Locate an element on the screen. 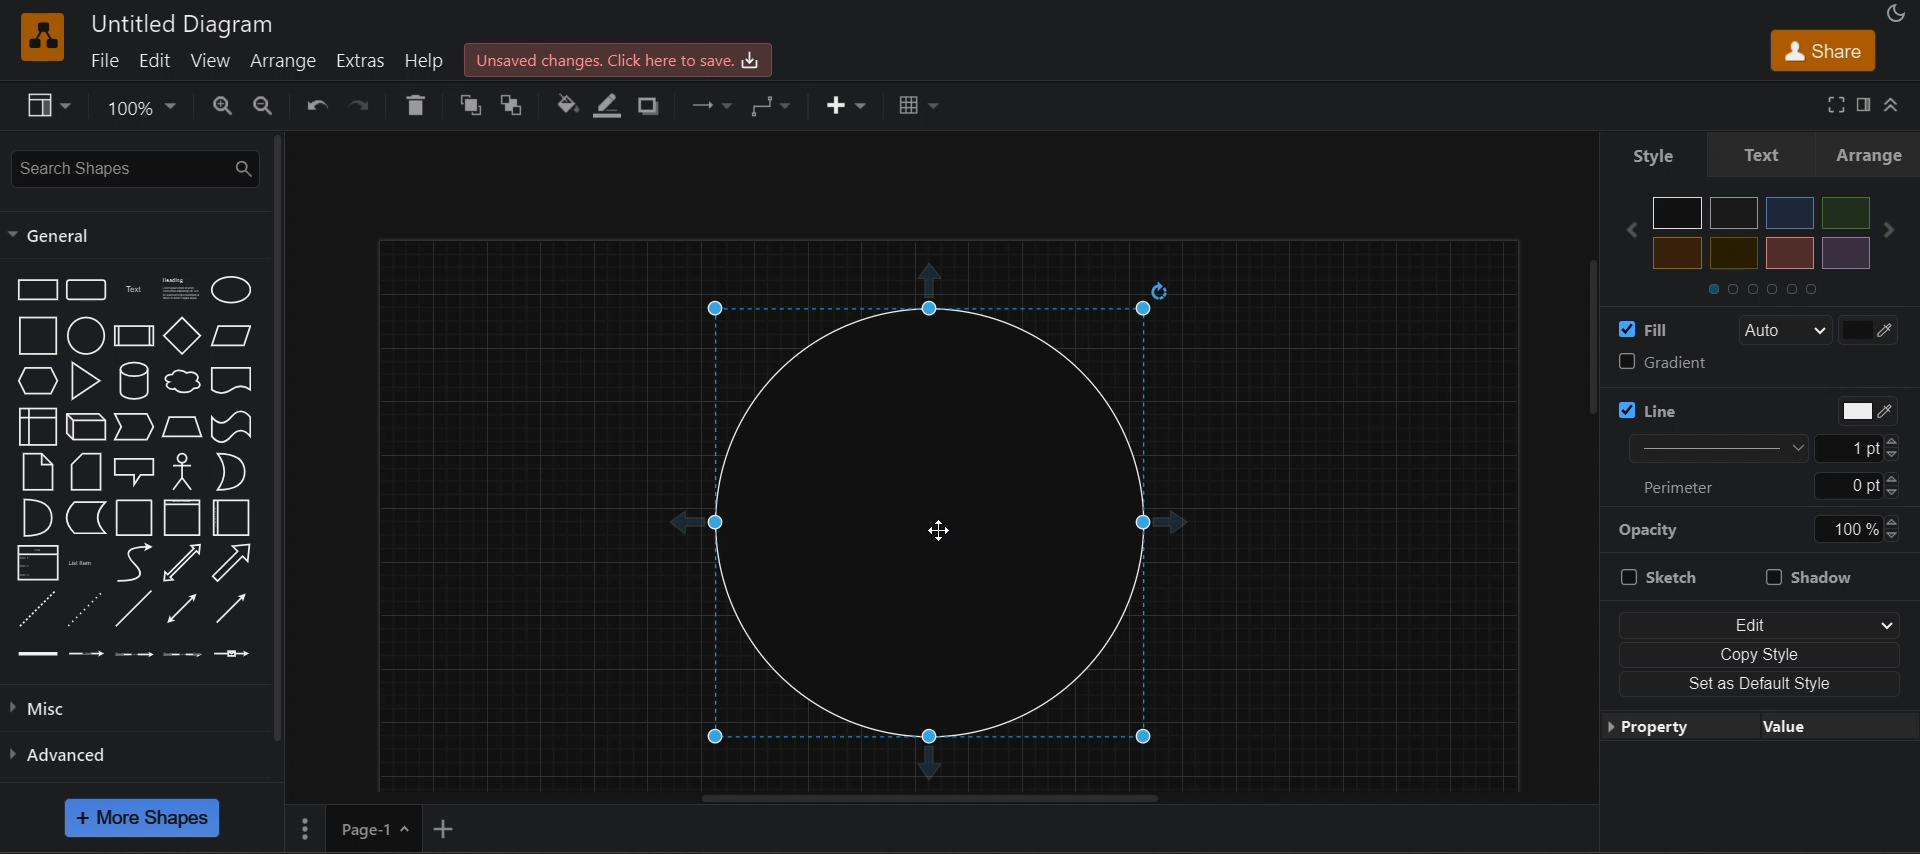  line thickness is located at coordinates (1699, 448).